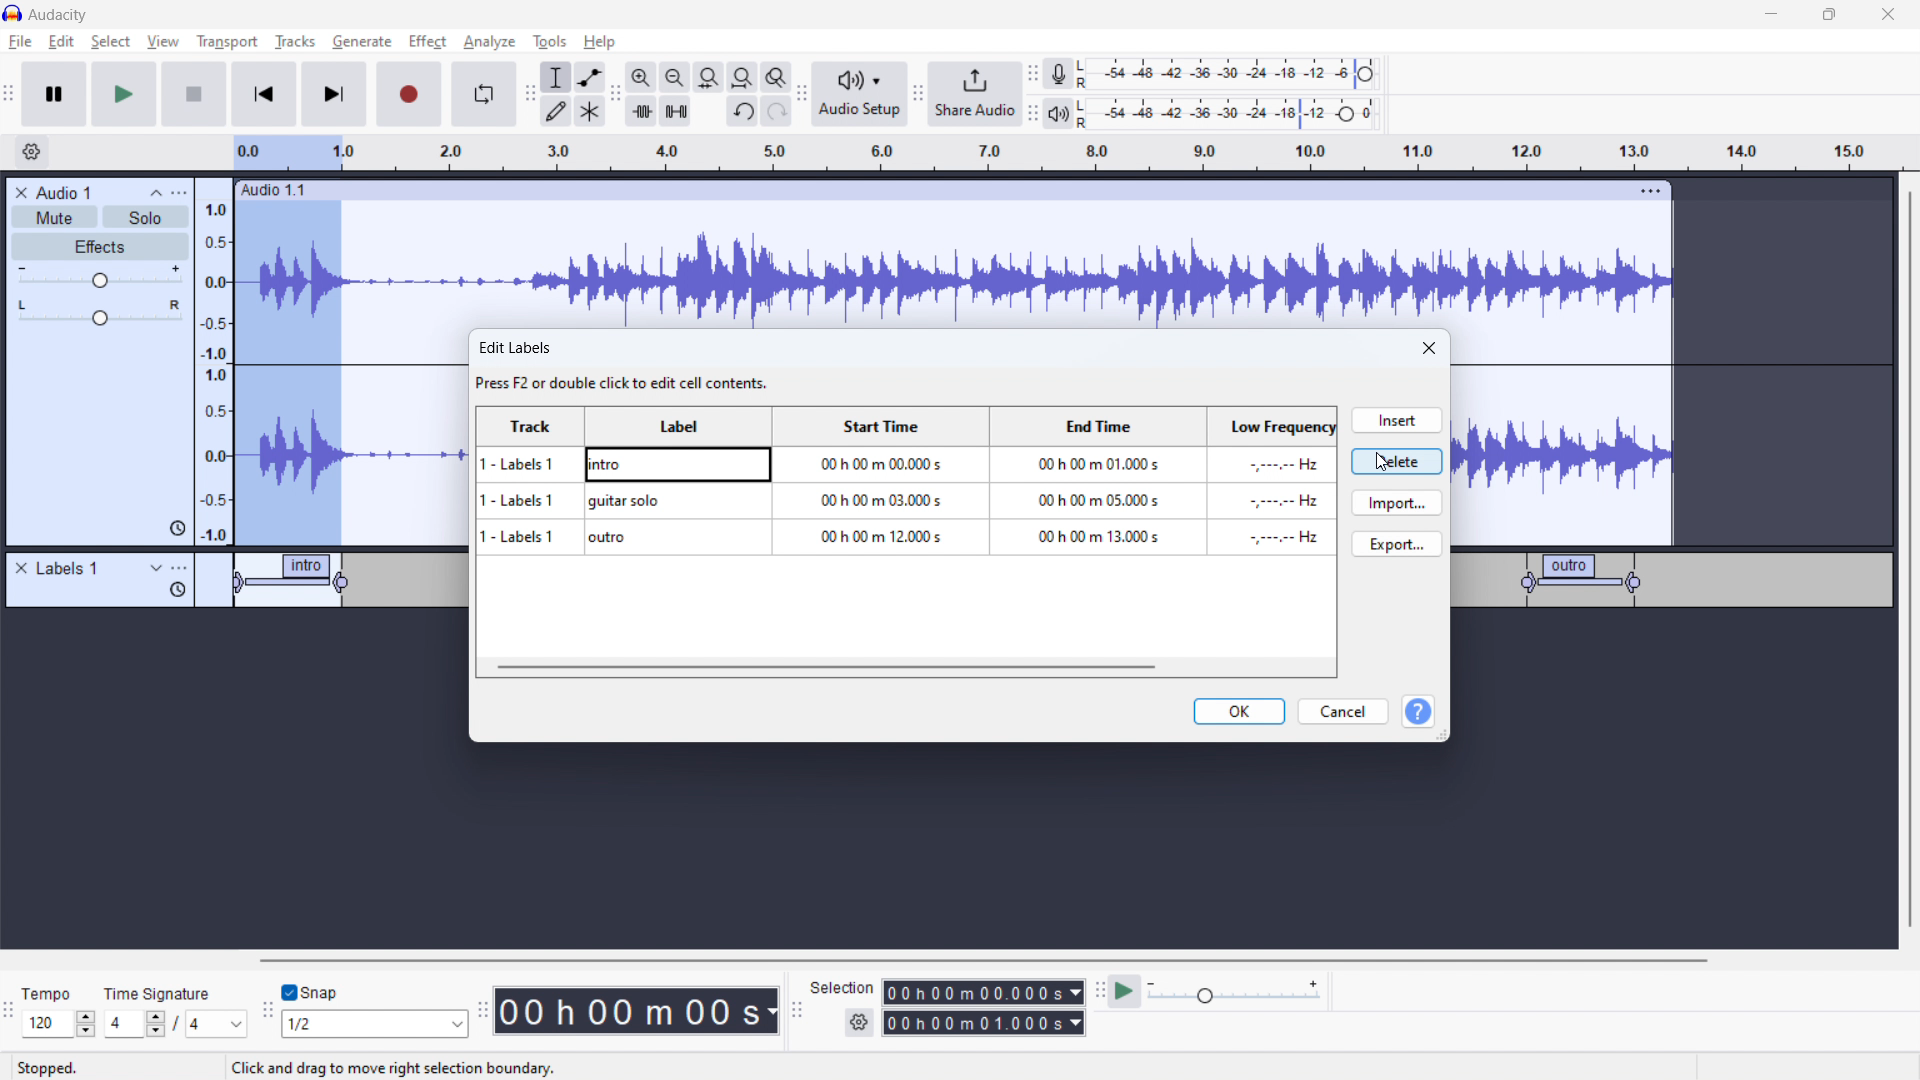 This screenshot has height=1080, width=1920. What do you see at coordinates (1242, 112) in the screenshot?
I see `playback level` at bounding box center [1242, 112].